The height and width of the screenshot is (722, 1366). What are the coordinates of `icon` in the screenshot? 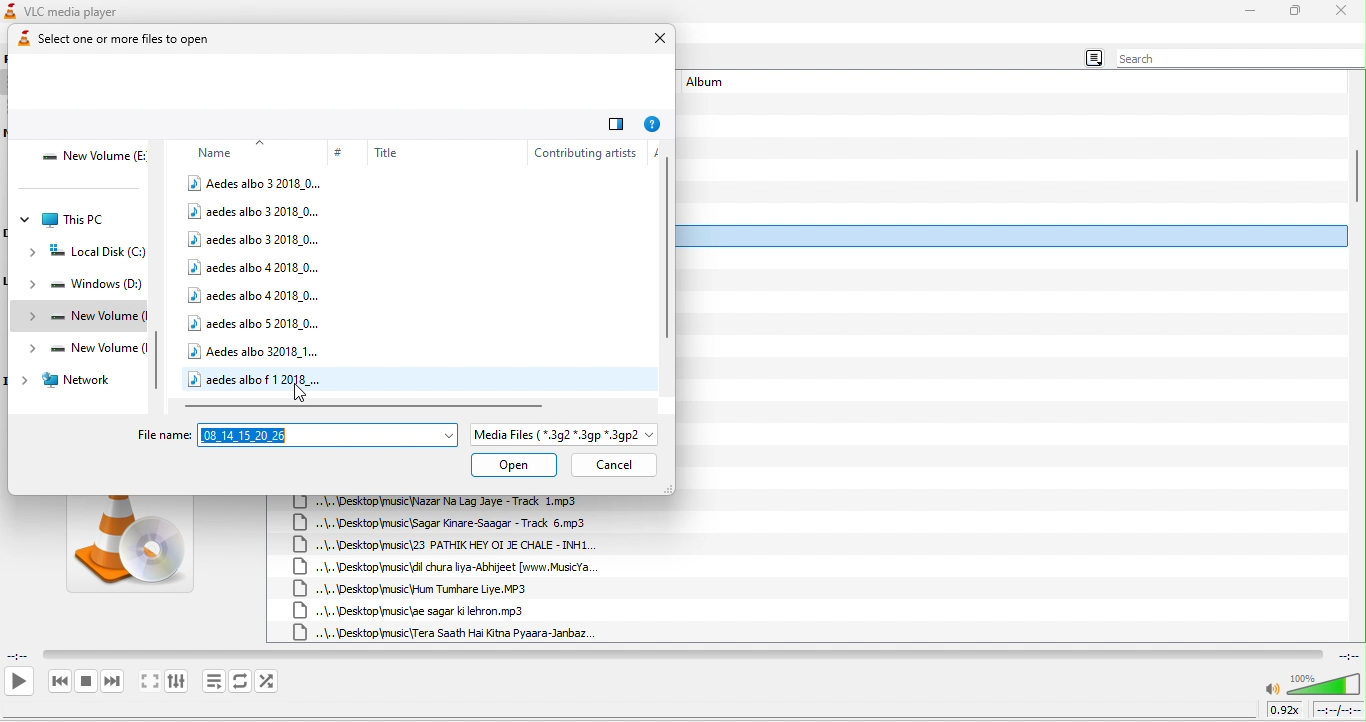 It's located at (10, 11).